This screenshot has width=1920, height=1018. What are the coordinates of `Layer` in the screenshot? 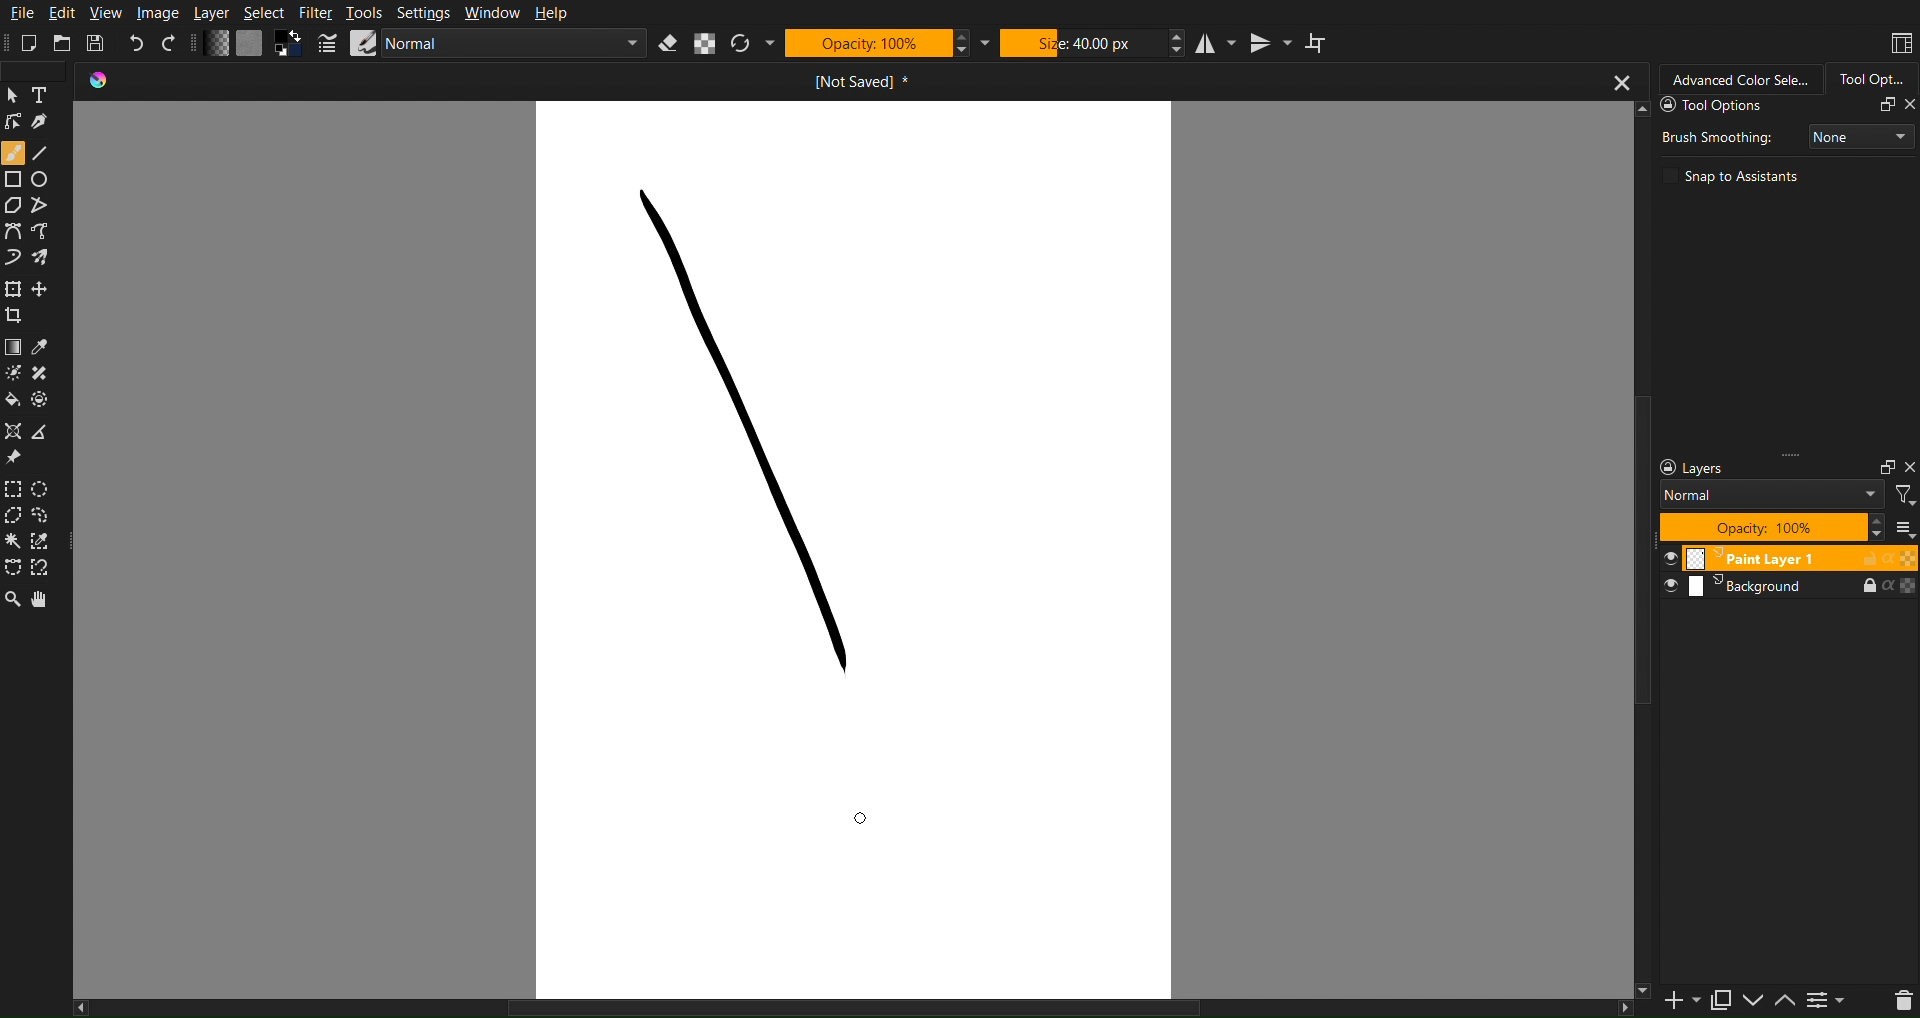 It's located at (212, 12).